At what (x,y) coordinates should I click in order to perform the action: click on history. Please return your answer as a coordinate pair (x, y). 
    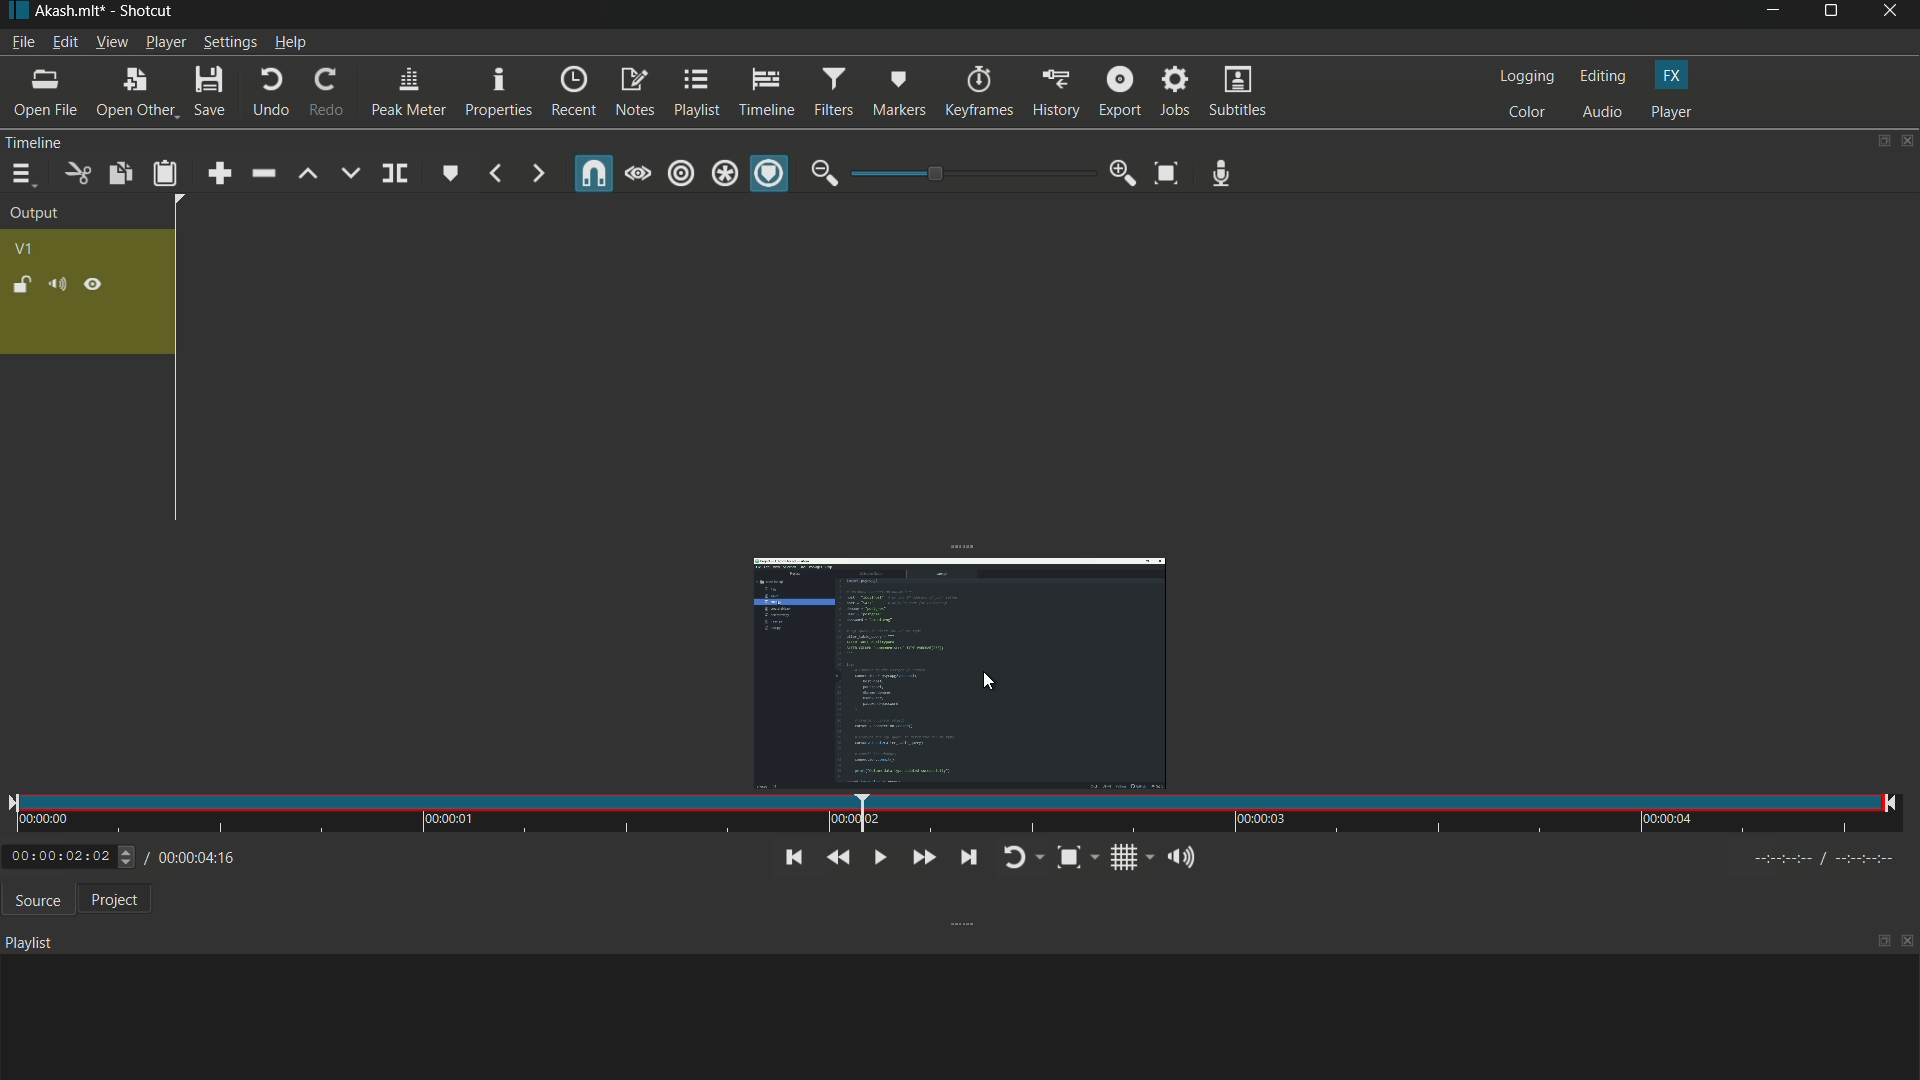
    Looking at the image, I should click on (1055, 94).